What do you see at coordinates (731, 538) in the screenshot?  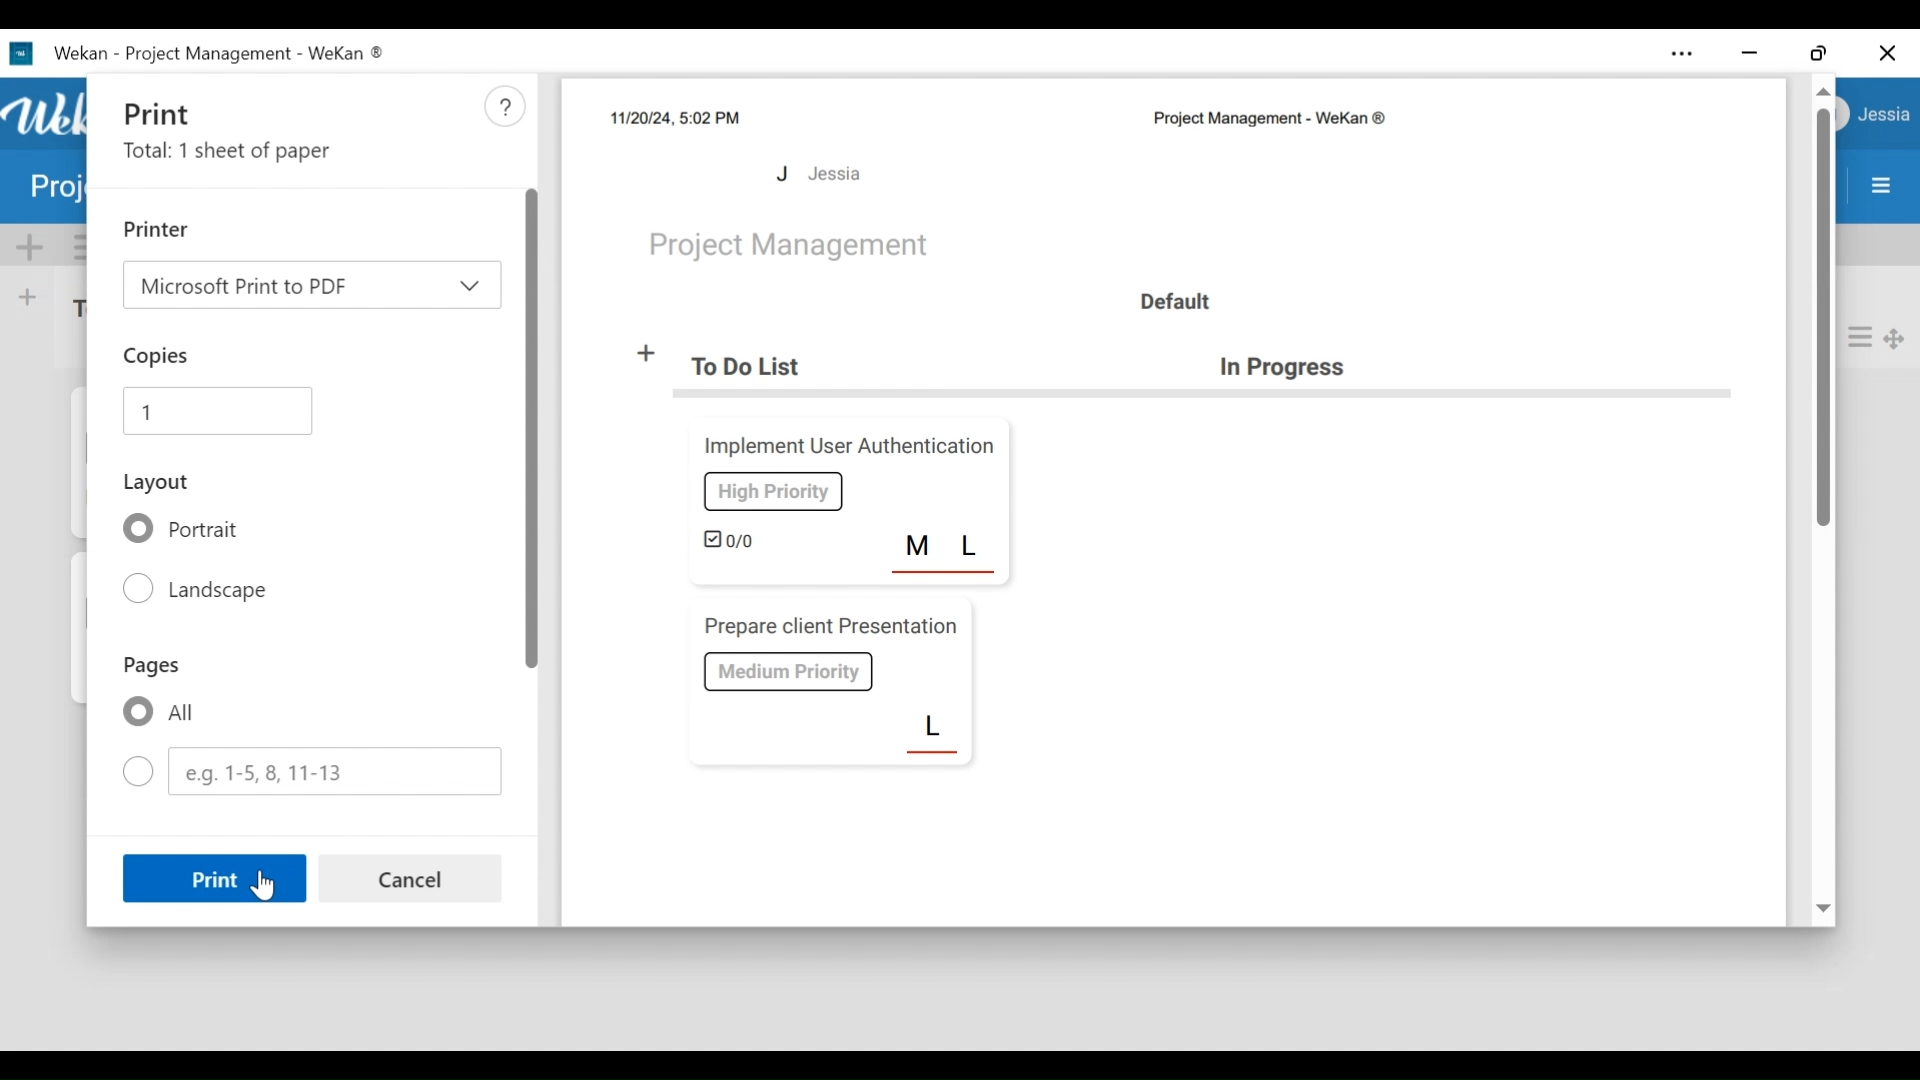 I see `checklist` at bounding box center [731, 538].